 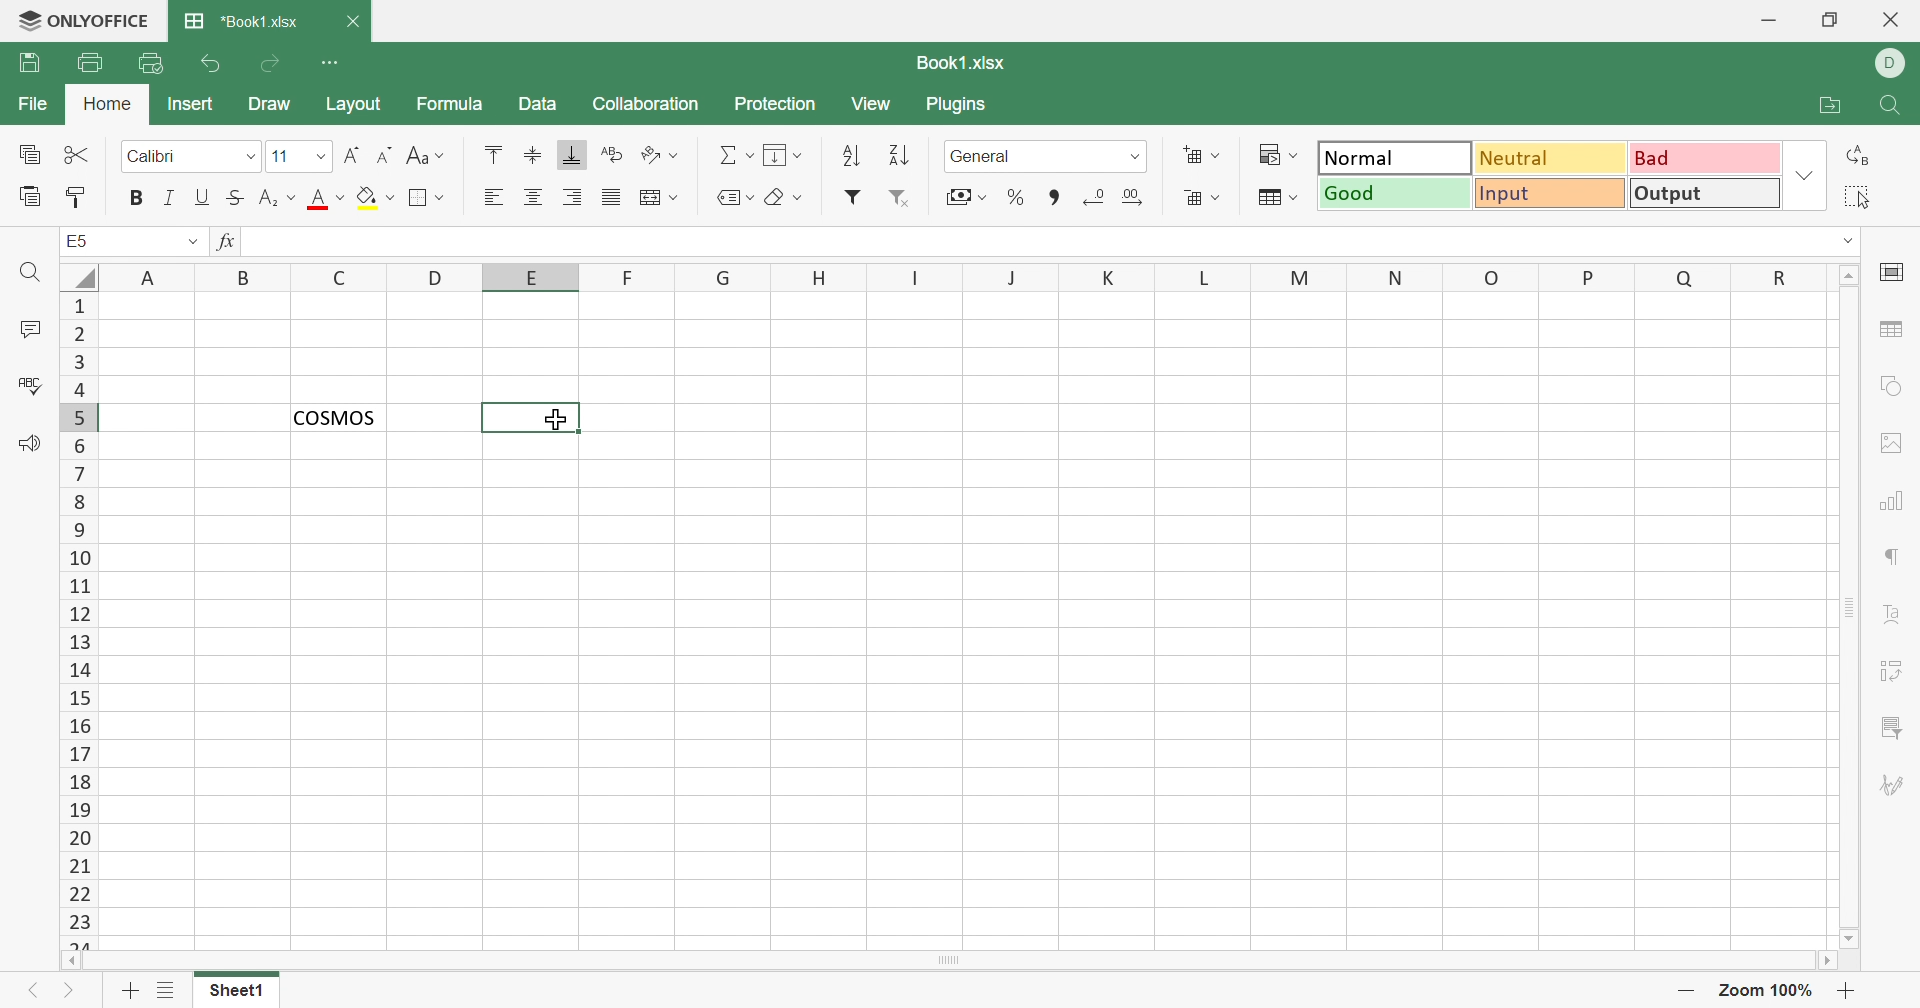 What do you see at coordinates (852, 197) in the screenshot?
I see `Filter` at bounding box center [852, 197].